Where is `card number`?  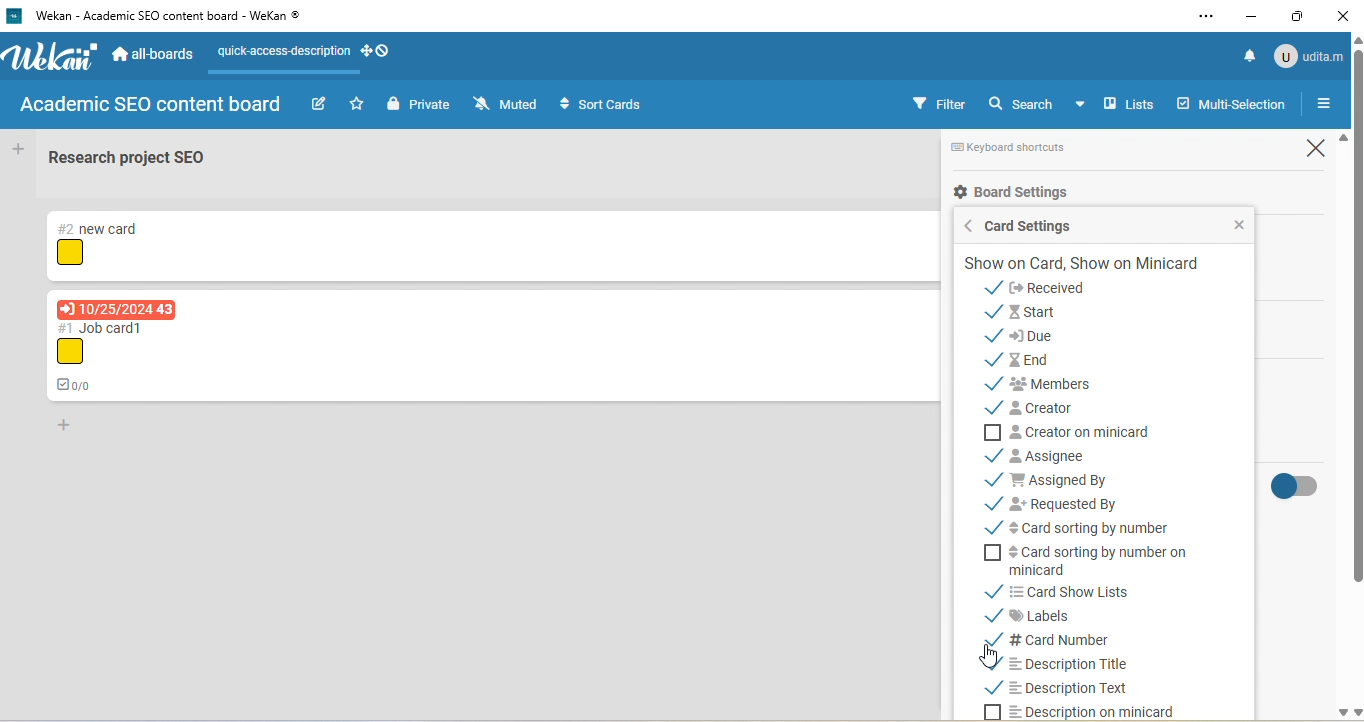 card number is located at coordinates (1065, 637).